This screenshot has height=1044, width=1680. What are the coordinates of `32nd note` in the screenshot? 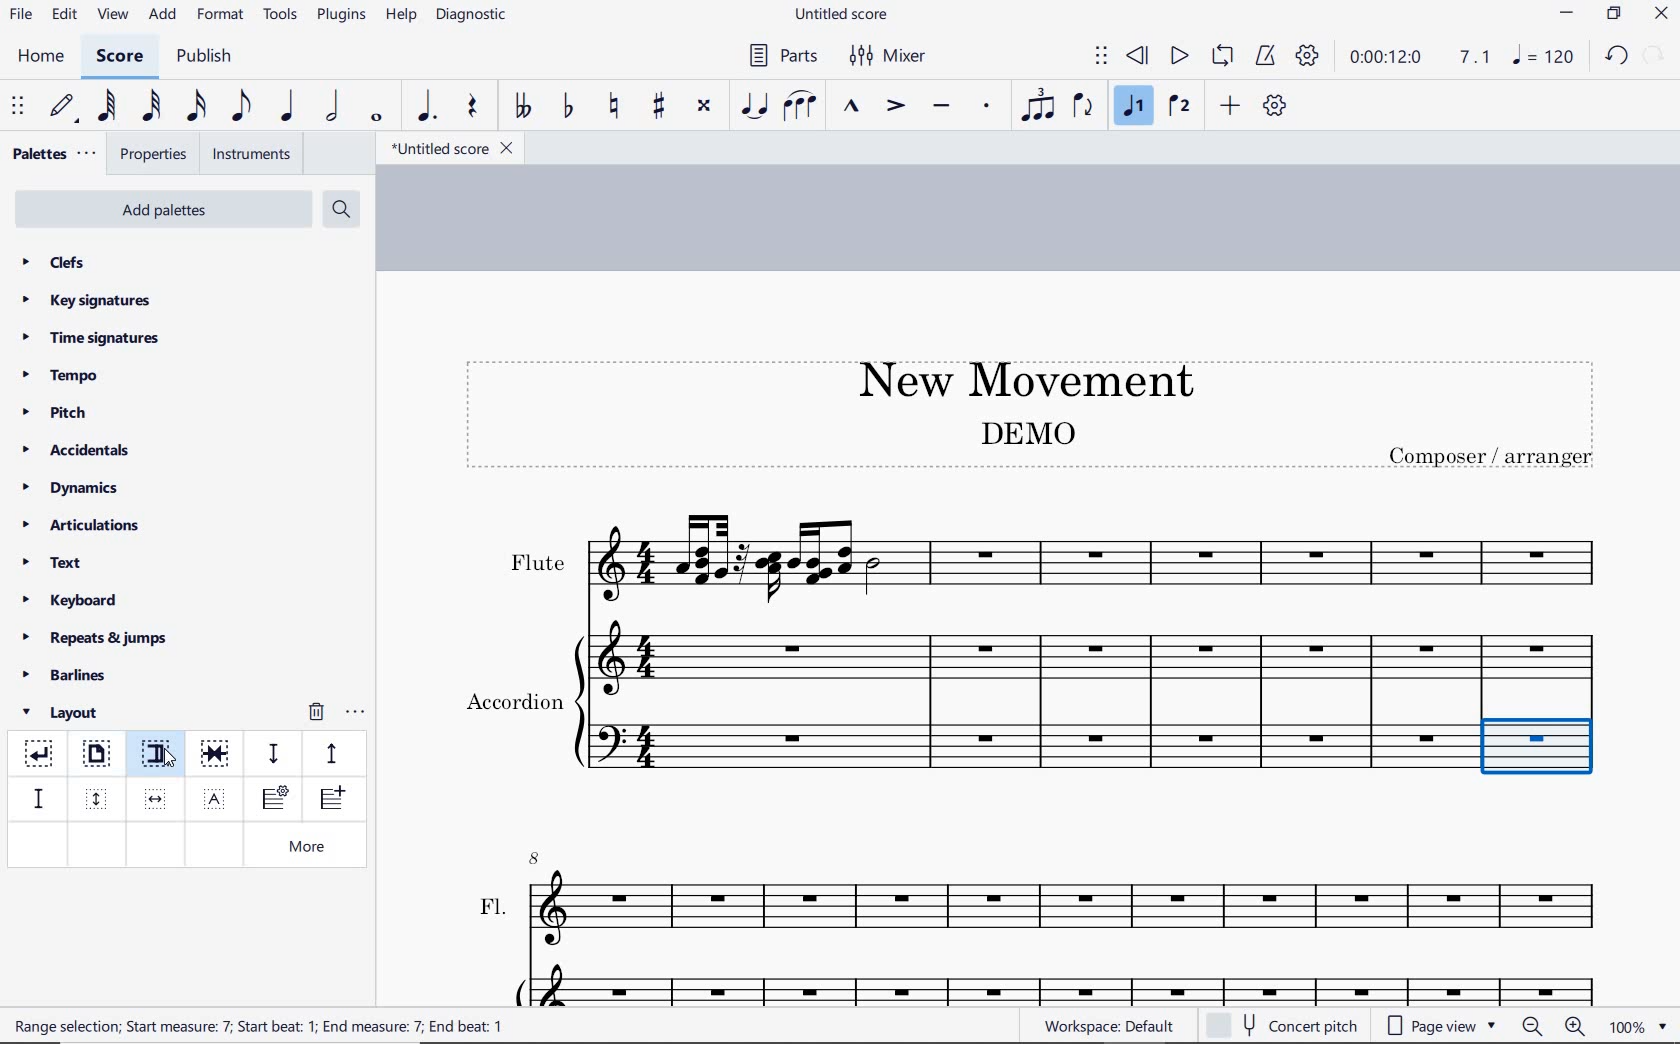 It's located at (150, 107).